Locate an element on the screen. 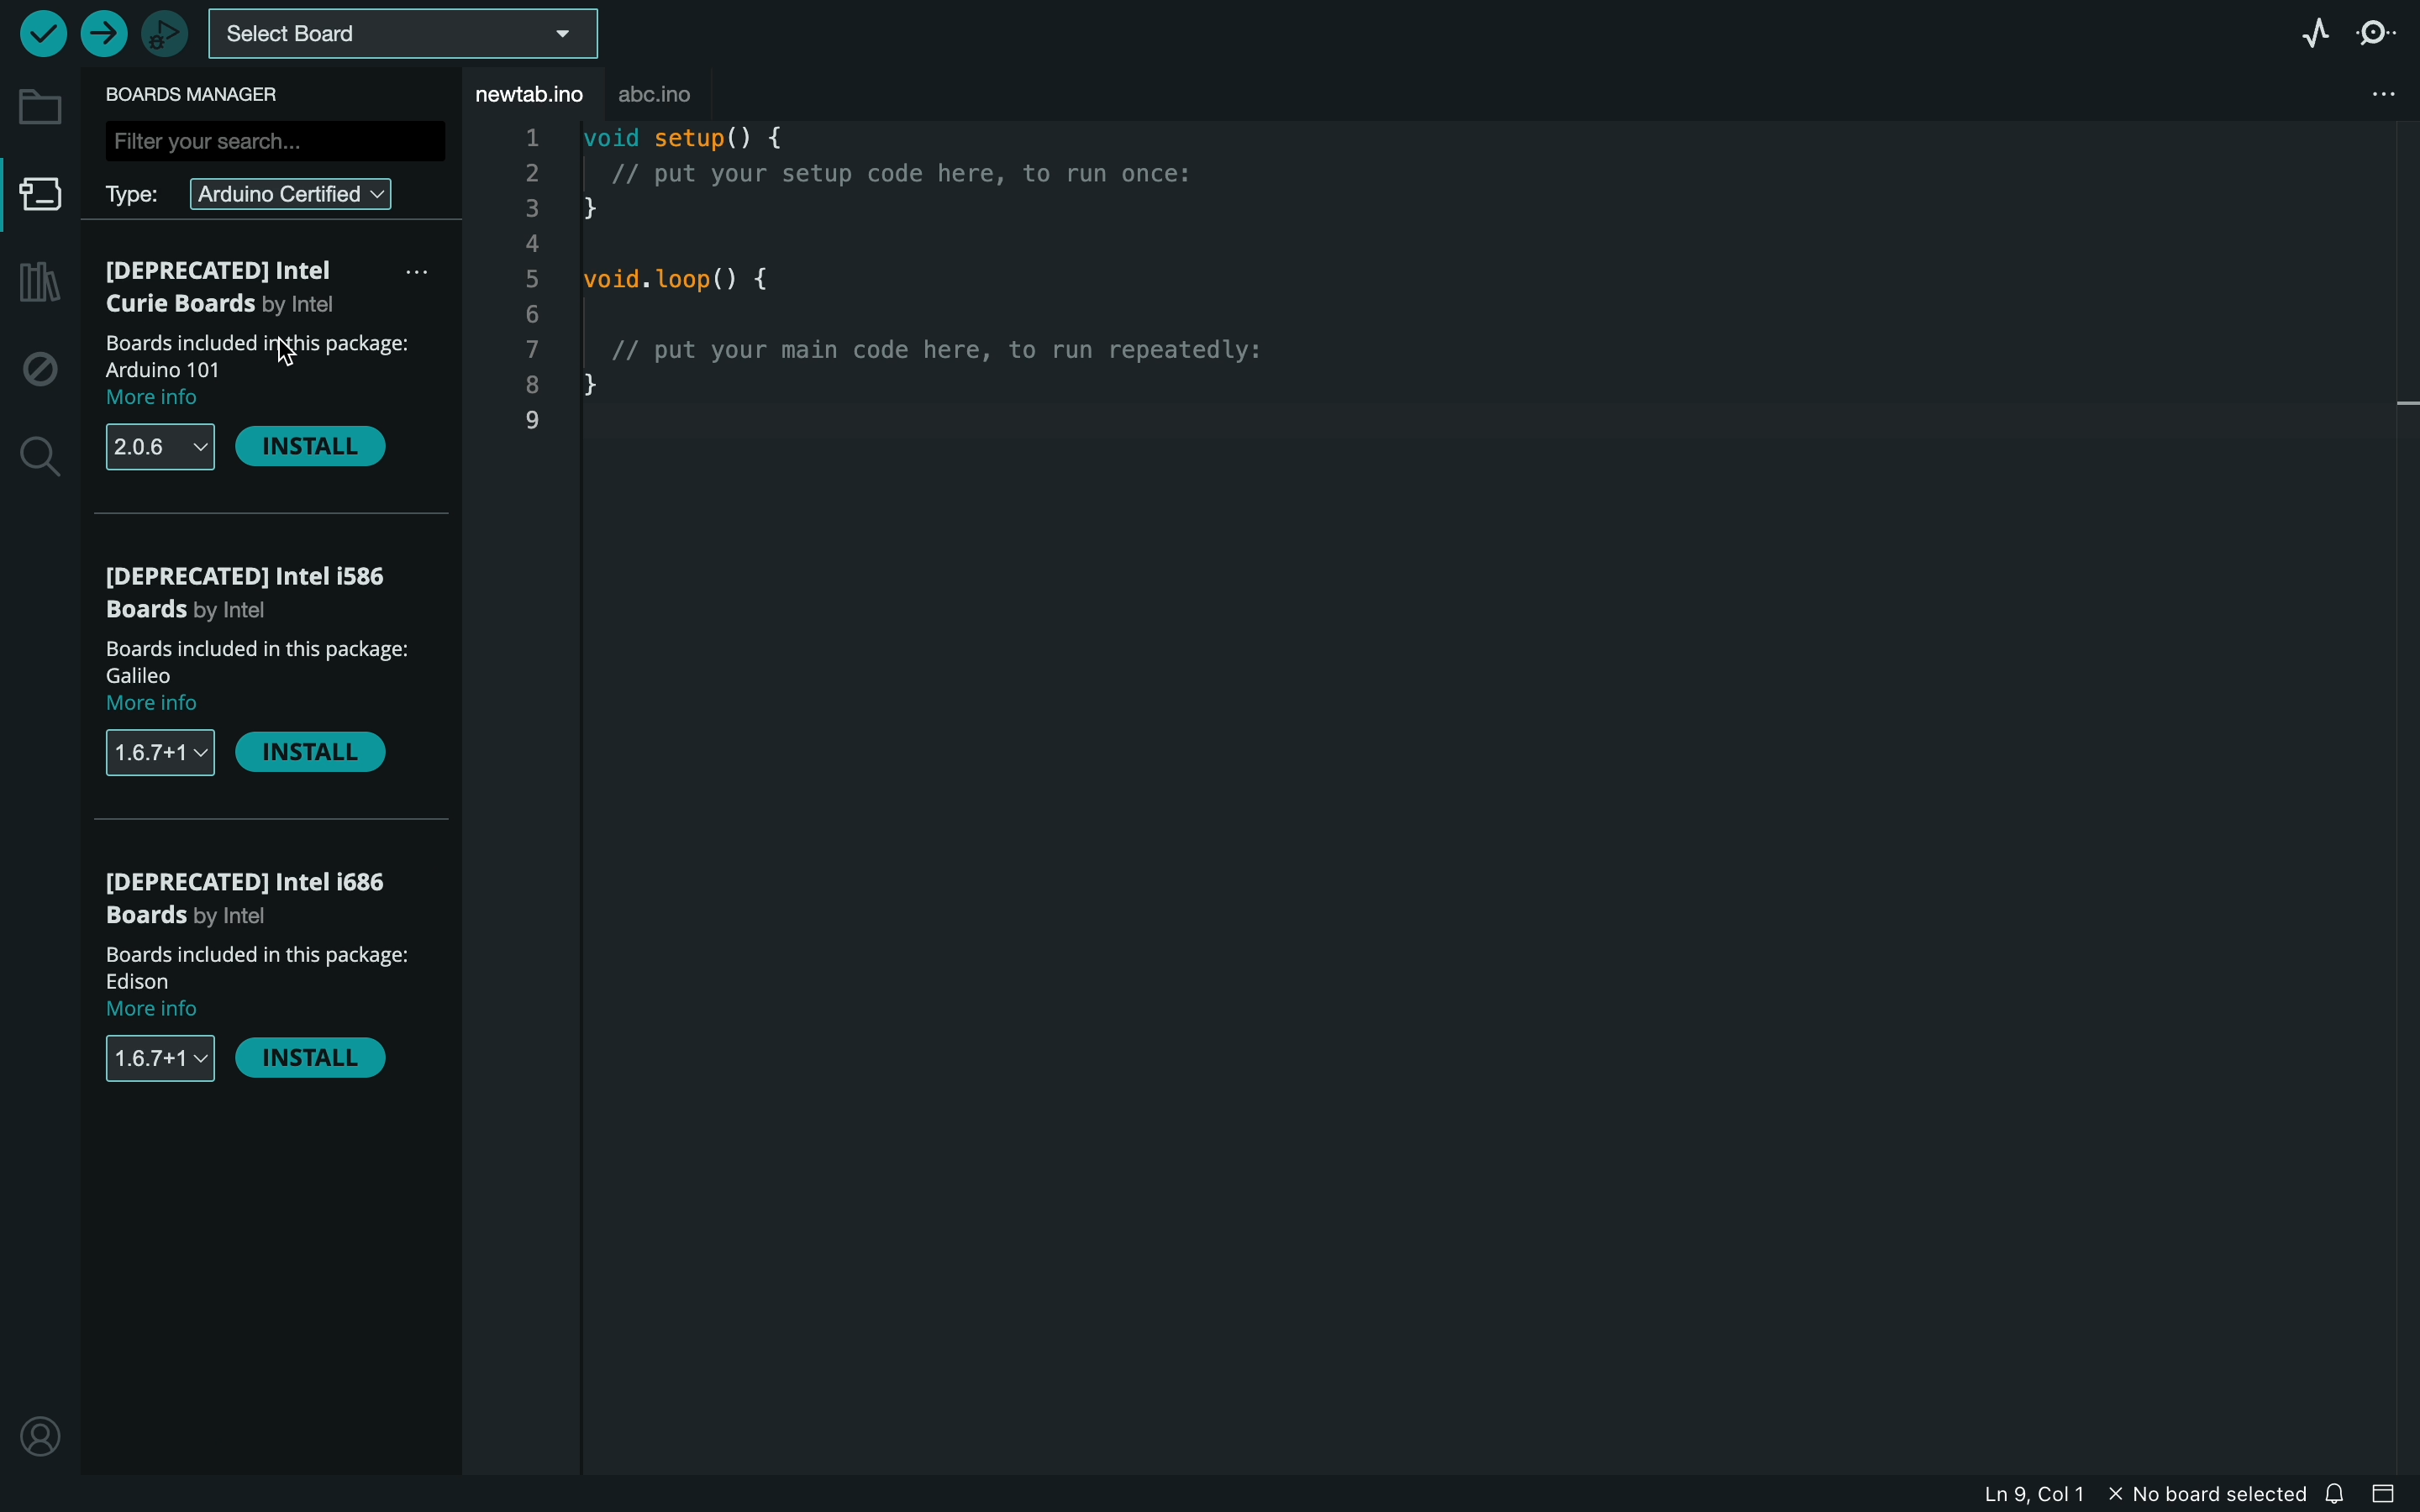 This screenshot has width=2420, height=1512. arduino certified is located at coordinates (254, 191).